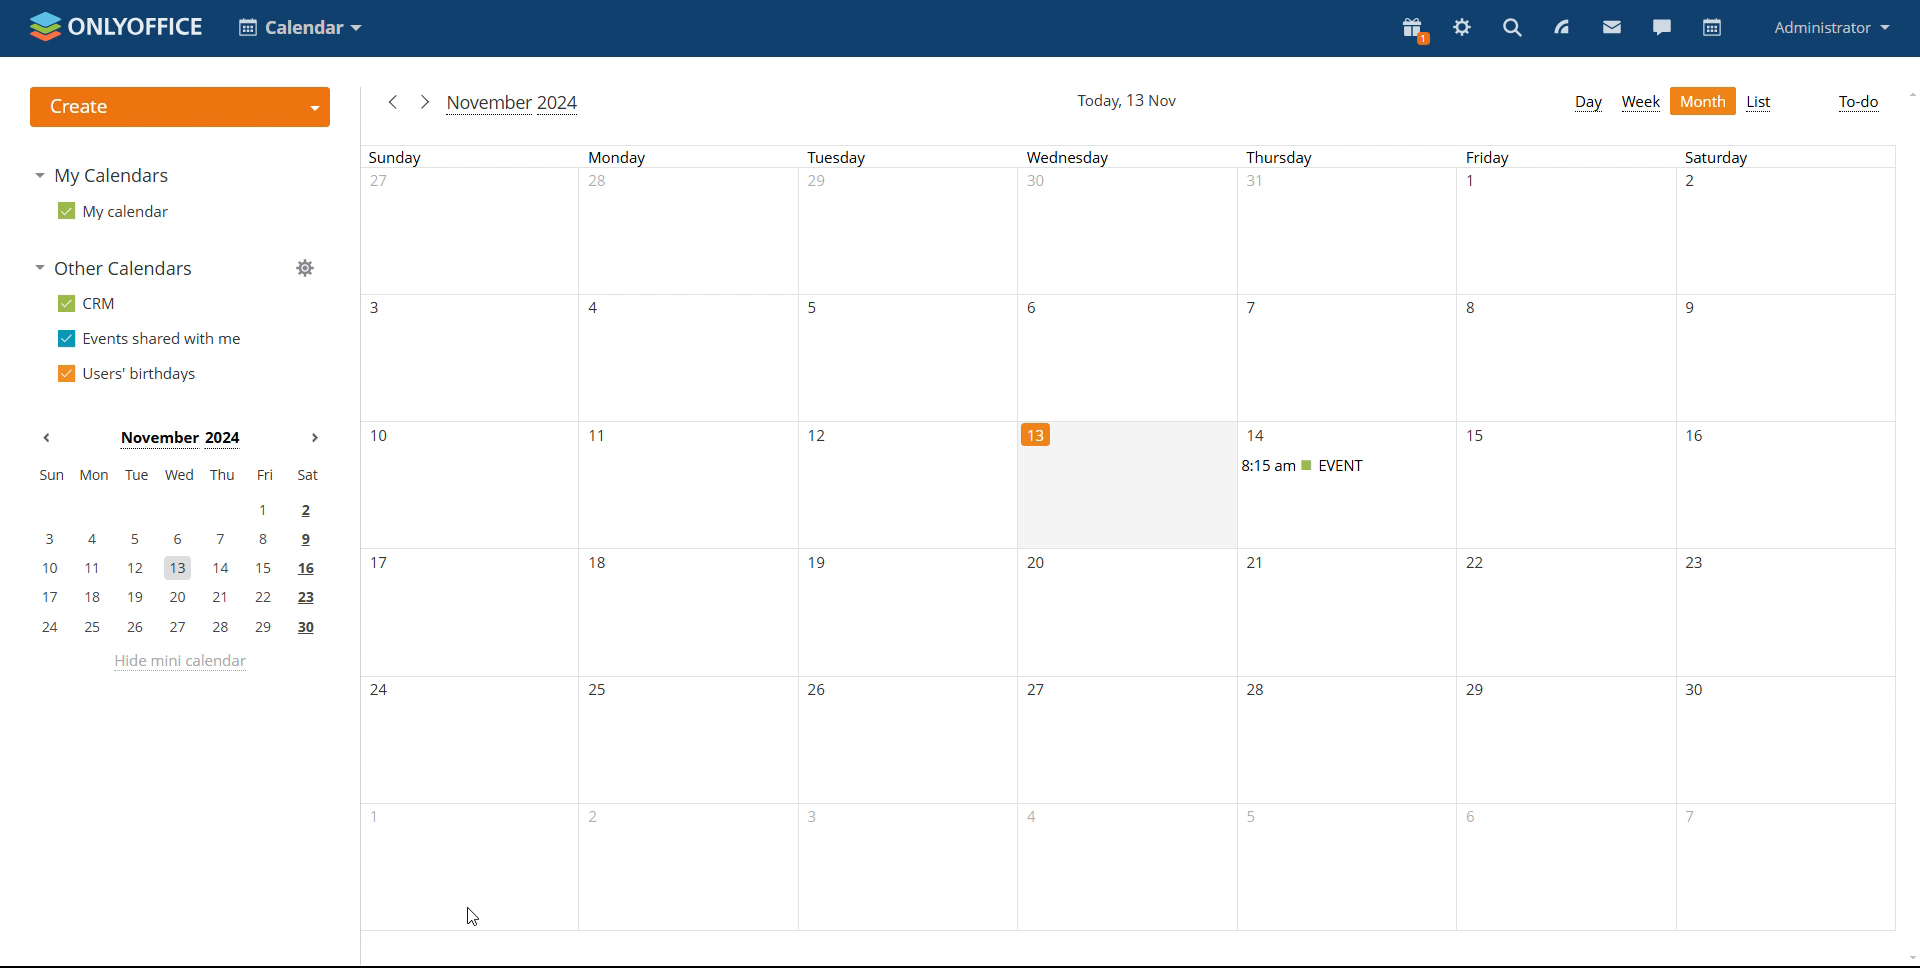  What do you see at coordinates (172, 538) in the screenshot?
I see `3, 4, 5, 6, 7, 8, 9` at bounding box center [172, 538].